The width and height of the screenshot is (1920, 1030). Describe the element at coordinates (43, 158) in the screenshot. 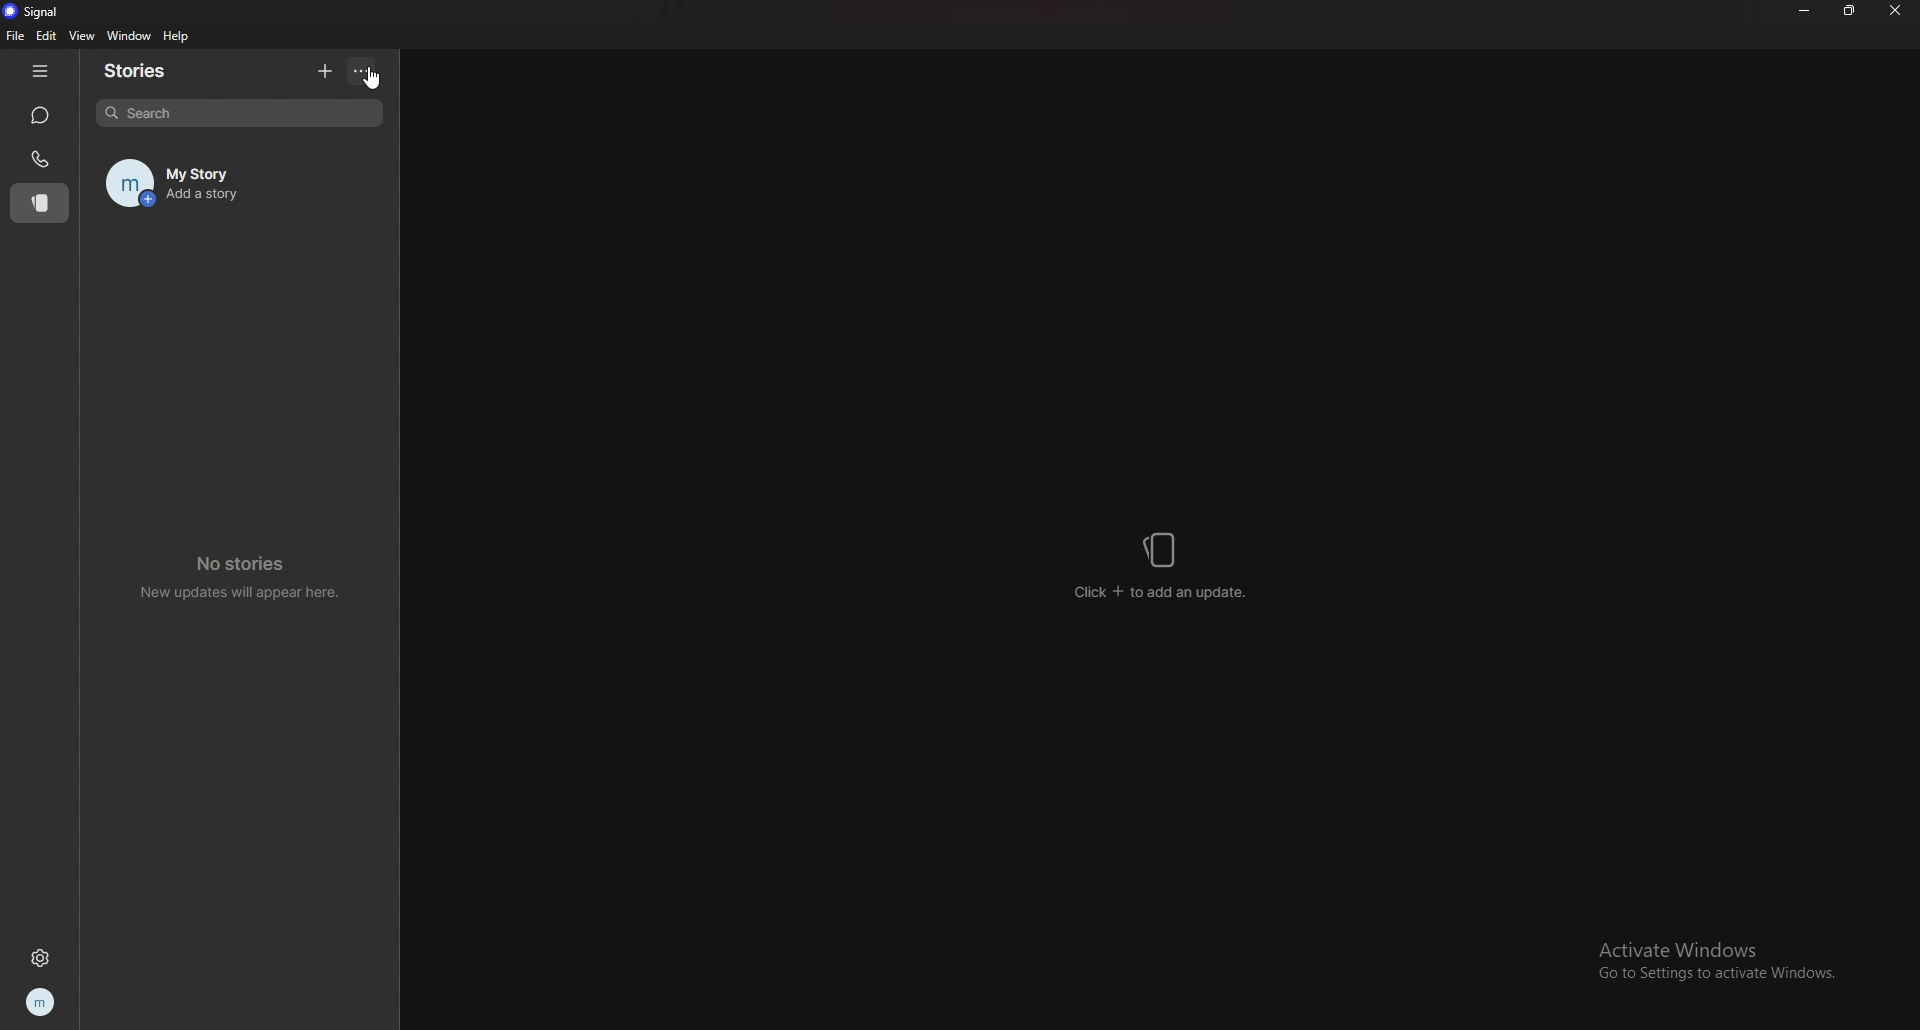

I see `calls` at that location.